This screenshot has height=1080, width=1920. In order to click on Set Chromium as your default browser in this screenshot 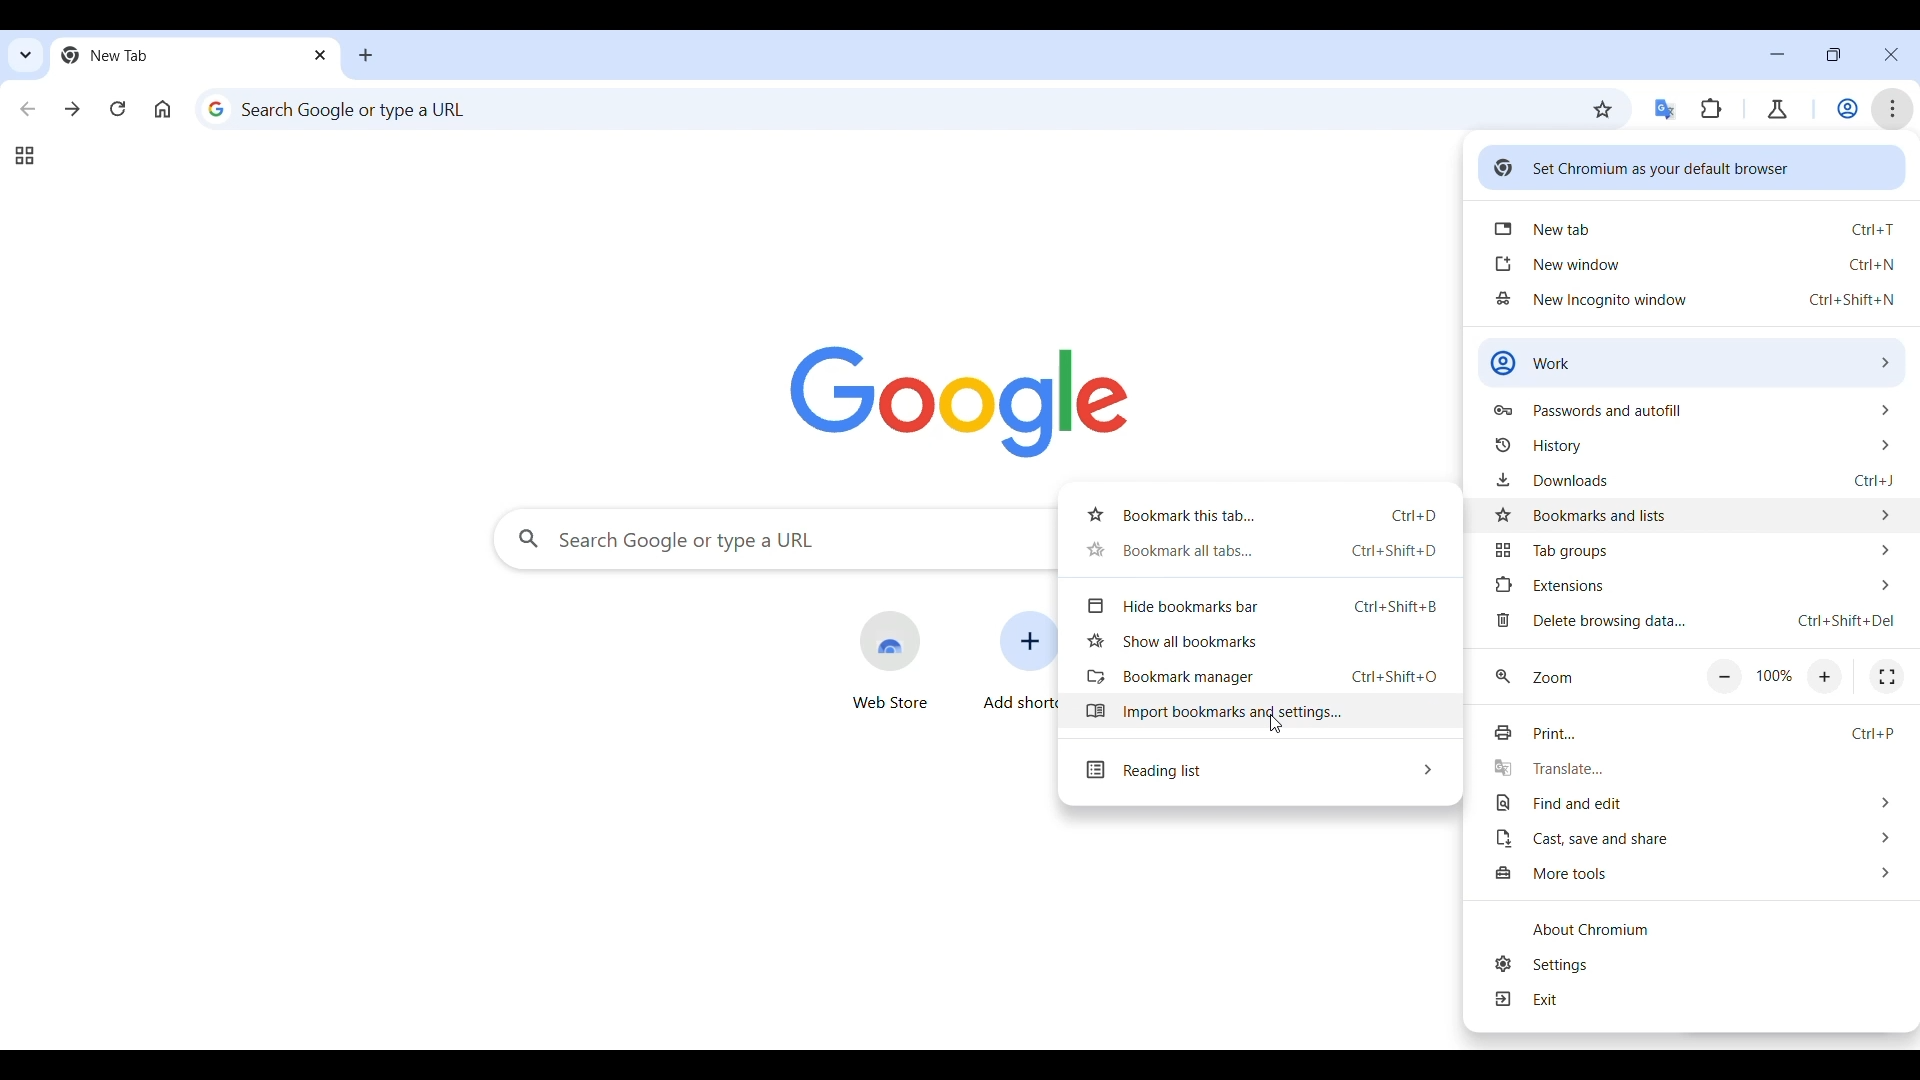, I will do `click(1692, 167)`.